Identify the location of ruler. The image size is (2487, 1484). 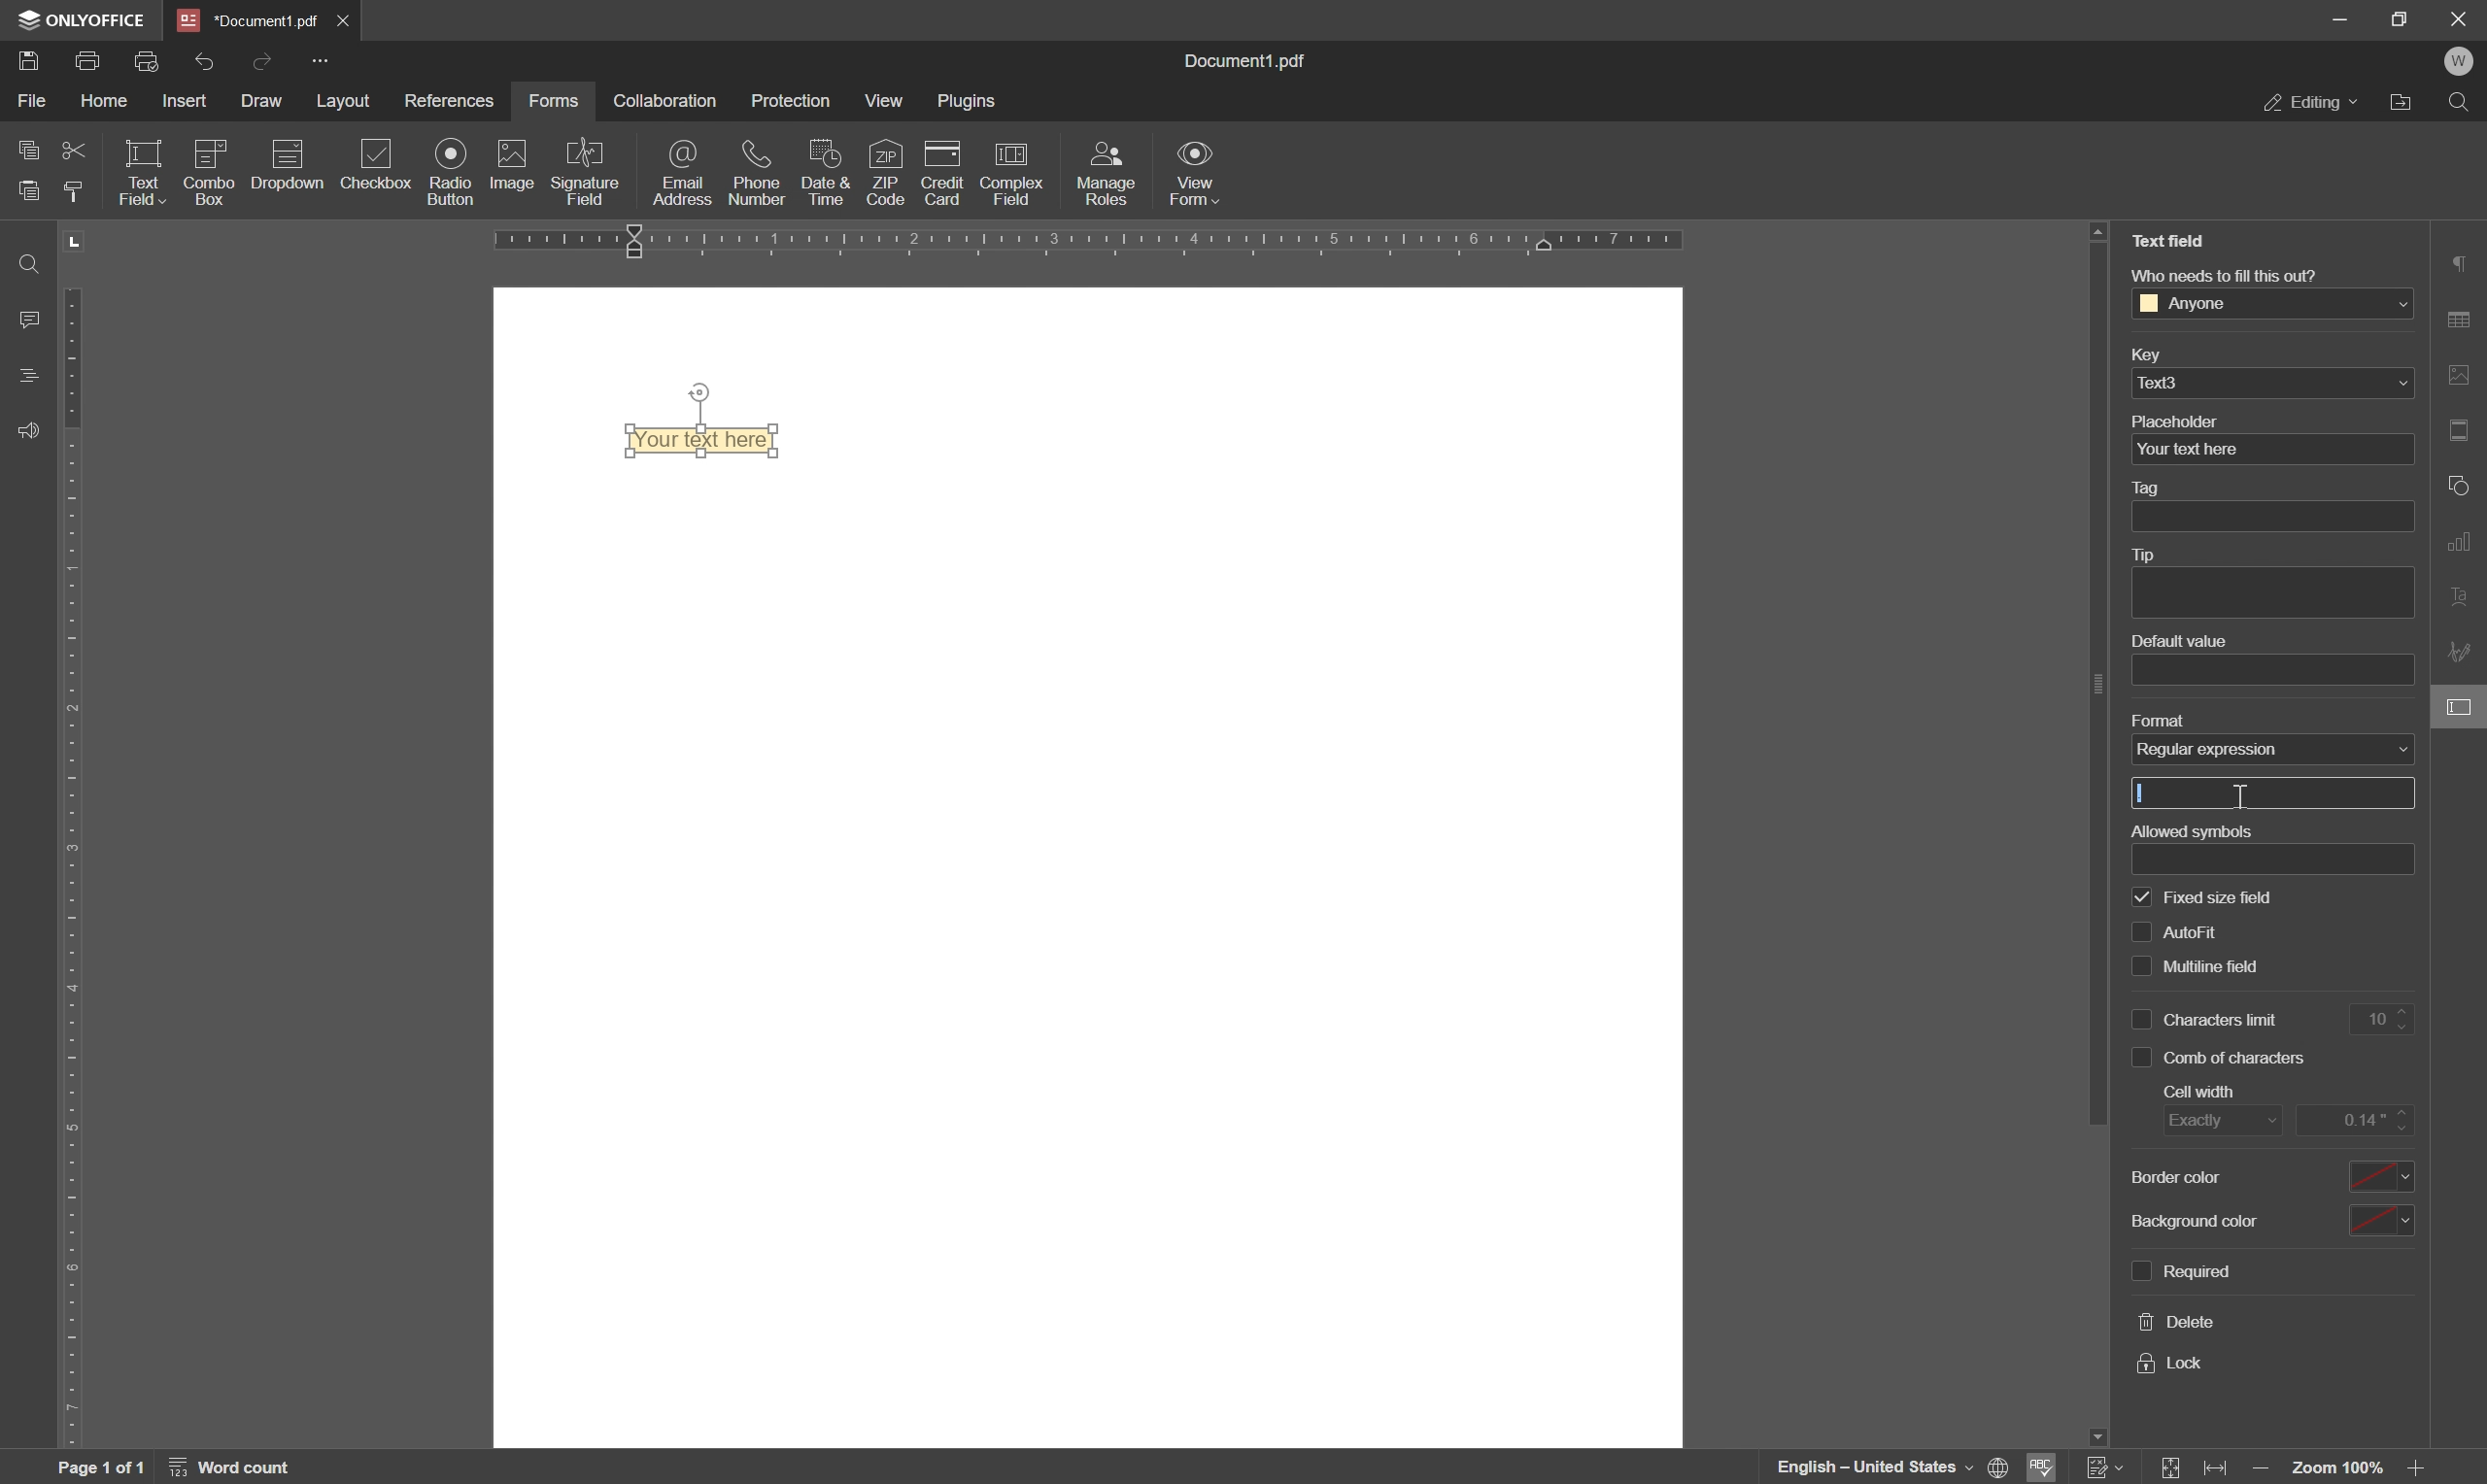
(79, 837).